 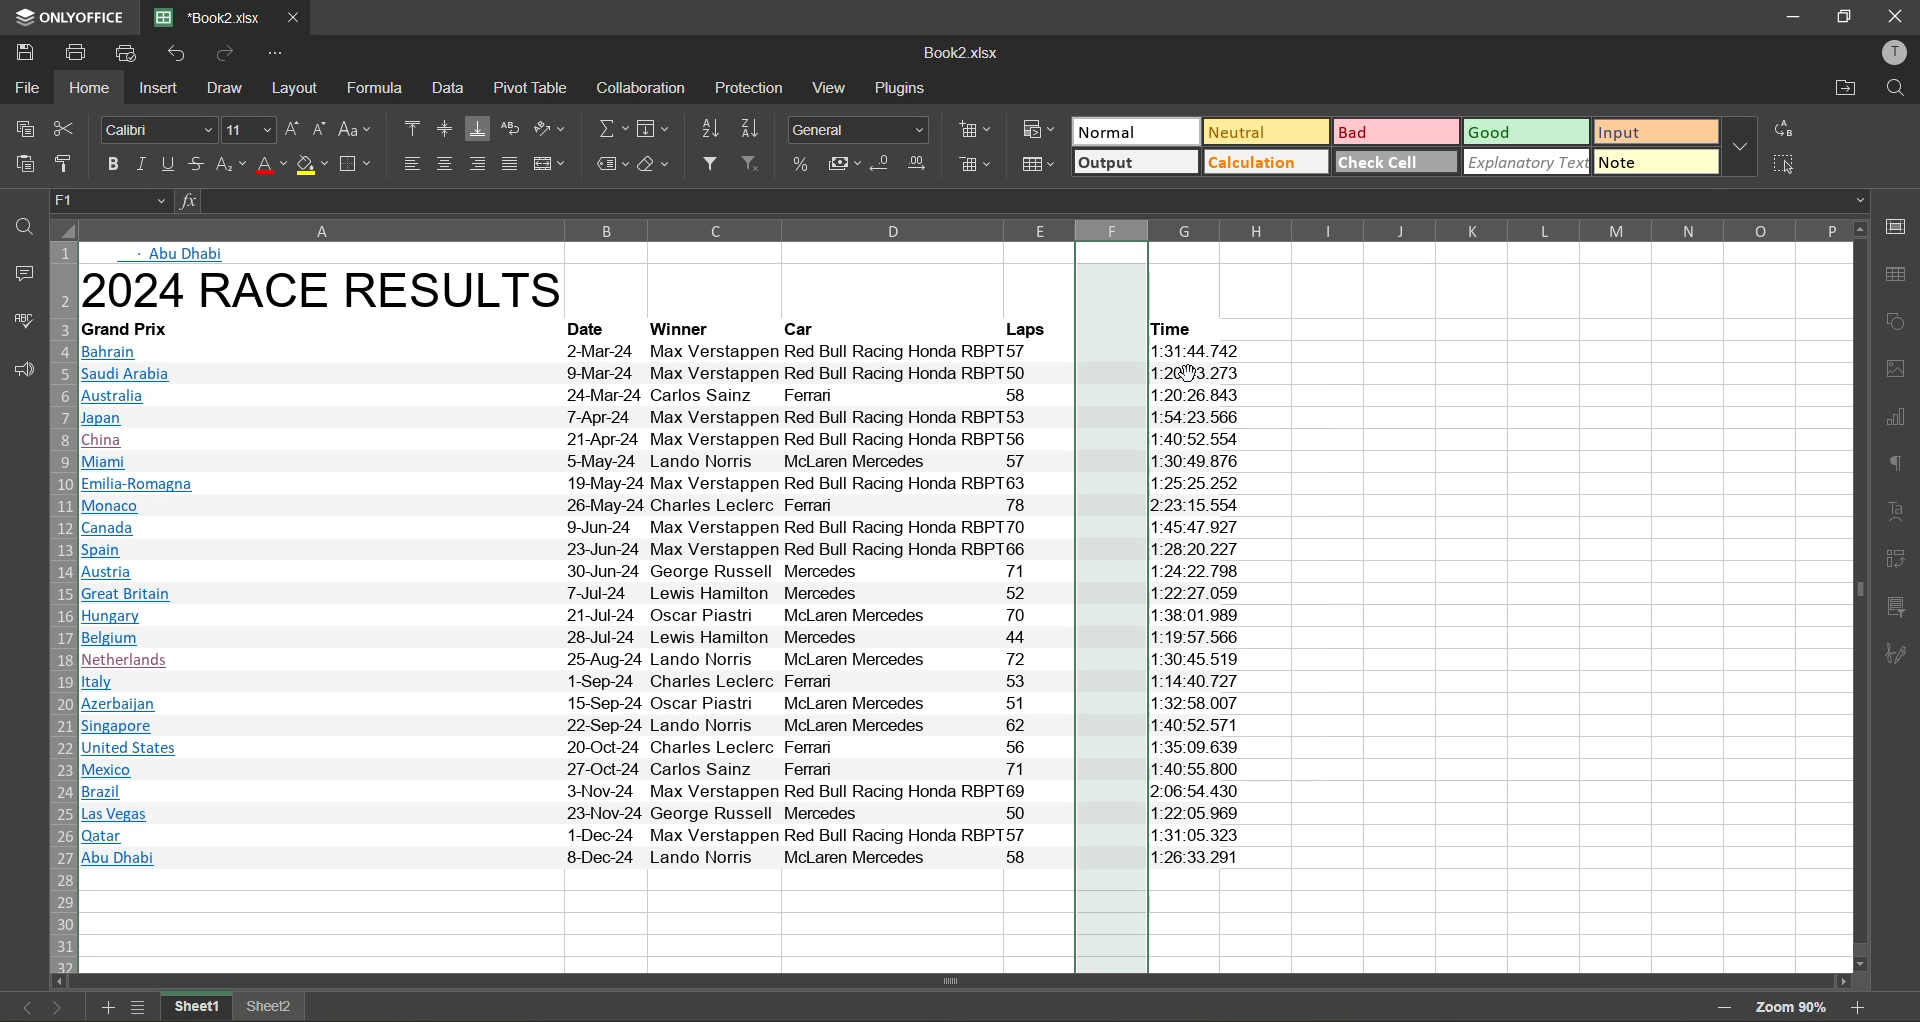 What do you see at coordinates (832, 87) in the screenshot?
I see `view` at bounding box center [832, 87].